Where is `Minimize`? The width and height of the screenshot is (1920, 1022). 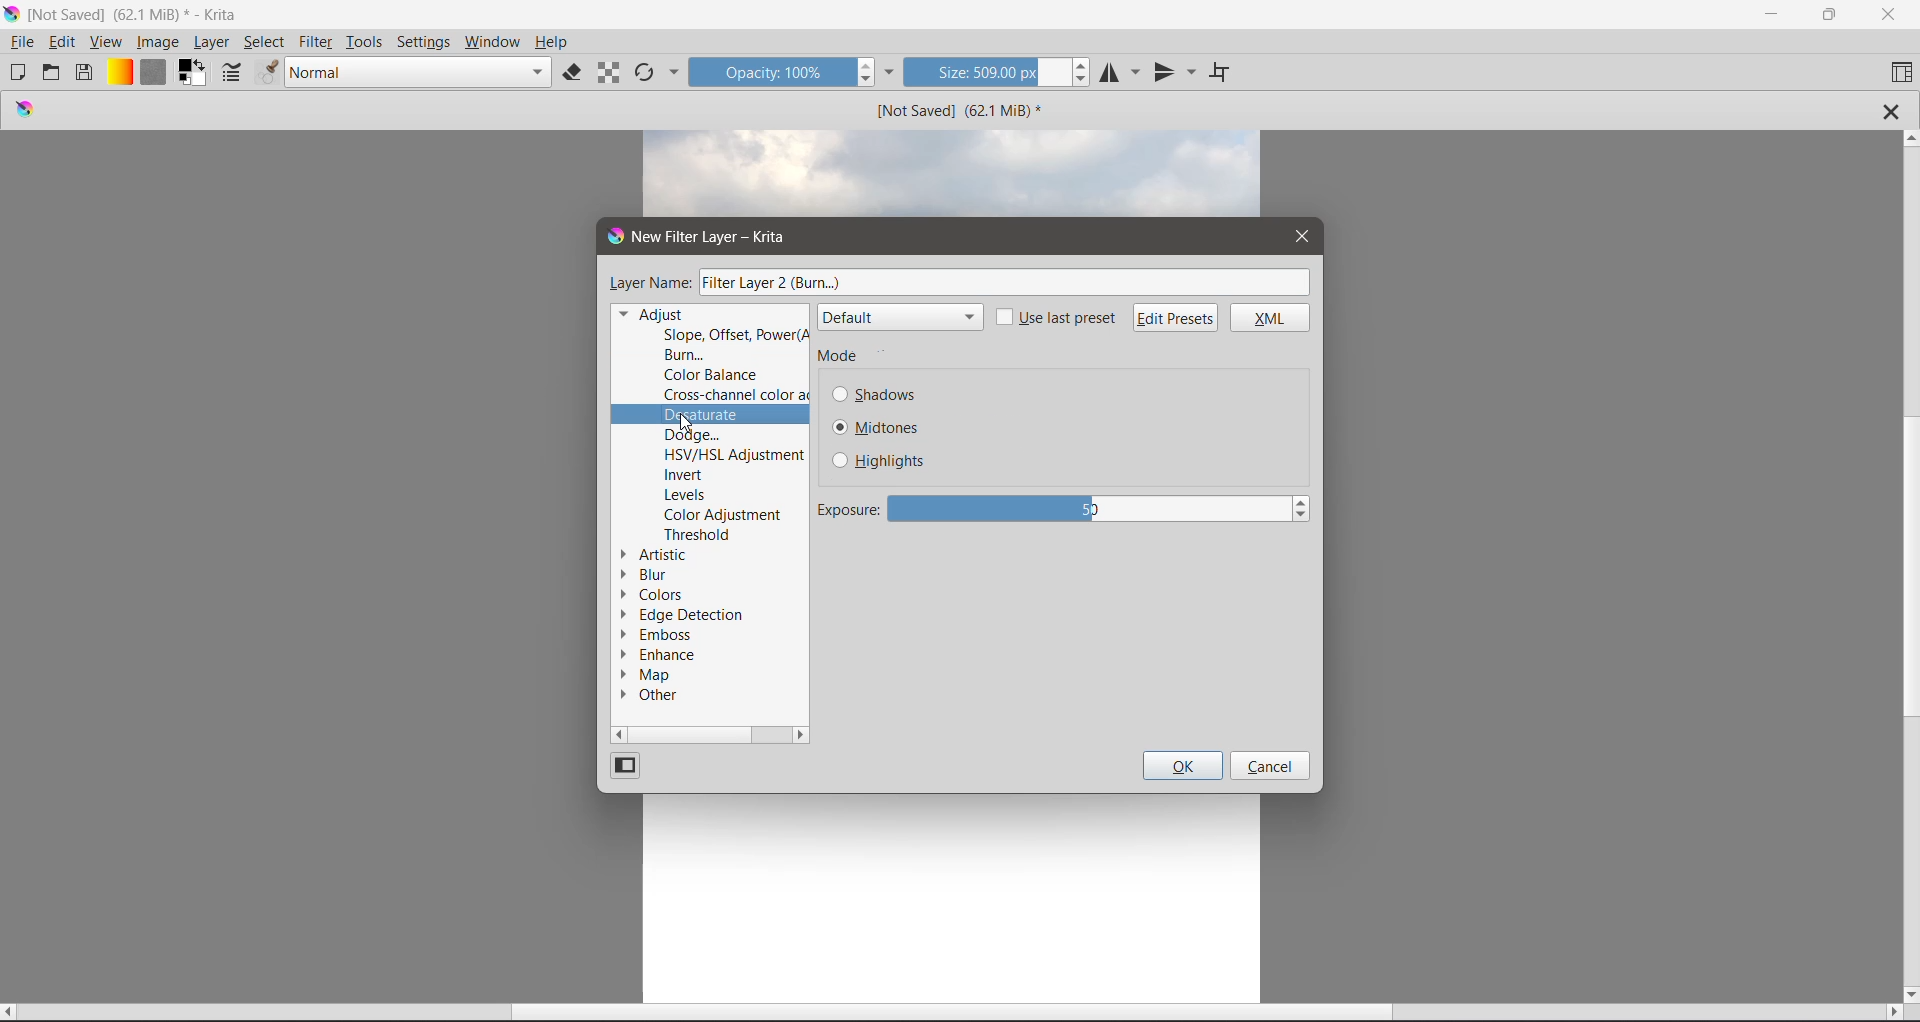
Minimize is located at coordinates (1767, 12).